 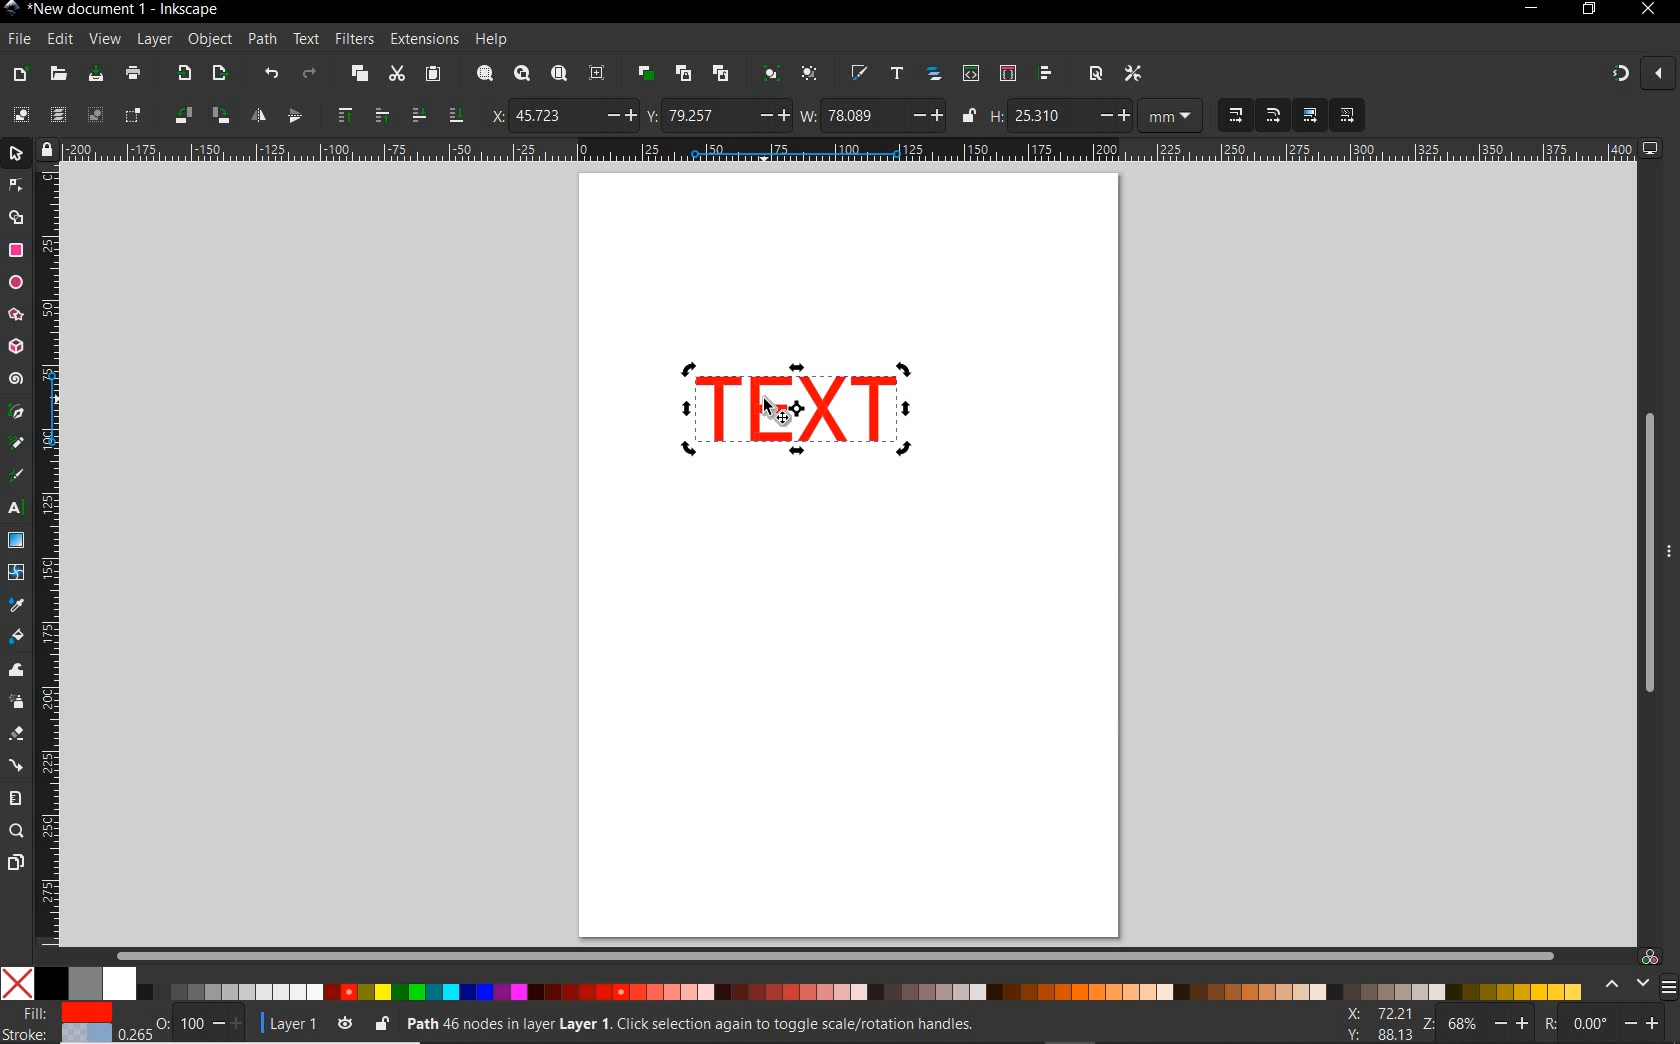 I want to click on OPEN OBJECTS, so click(x=933, y=74).